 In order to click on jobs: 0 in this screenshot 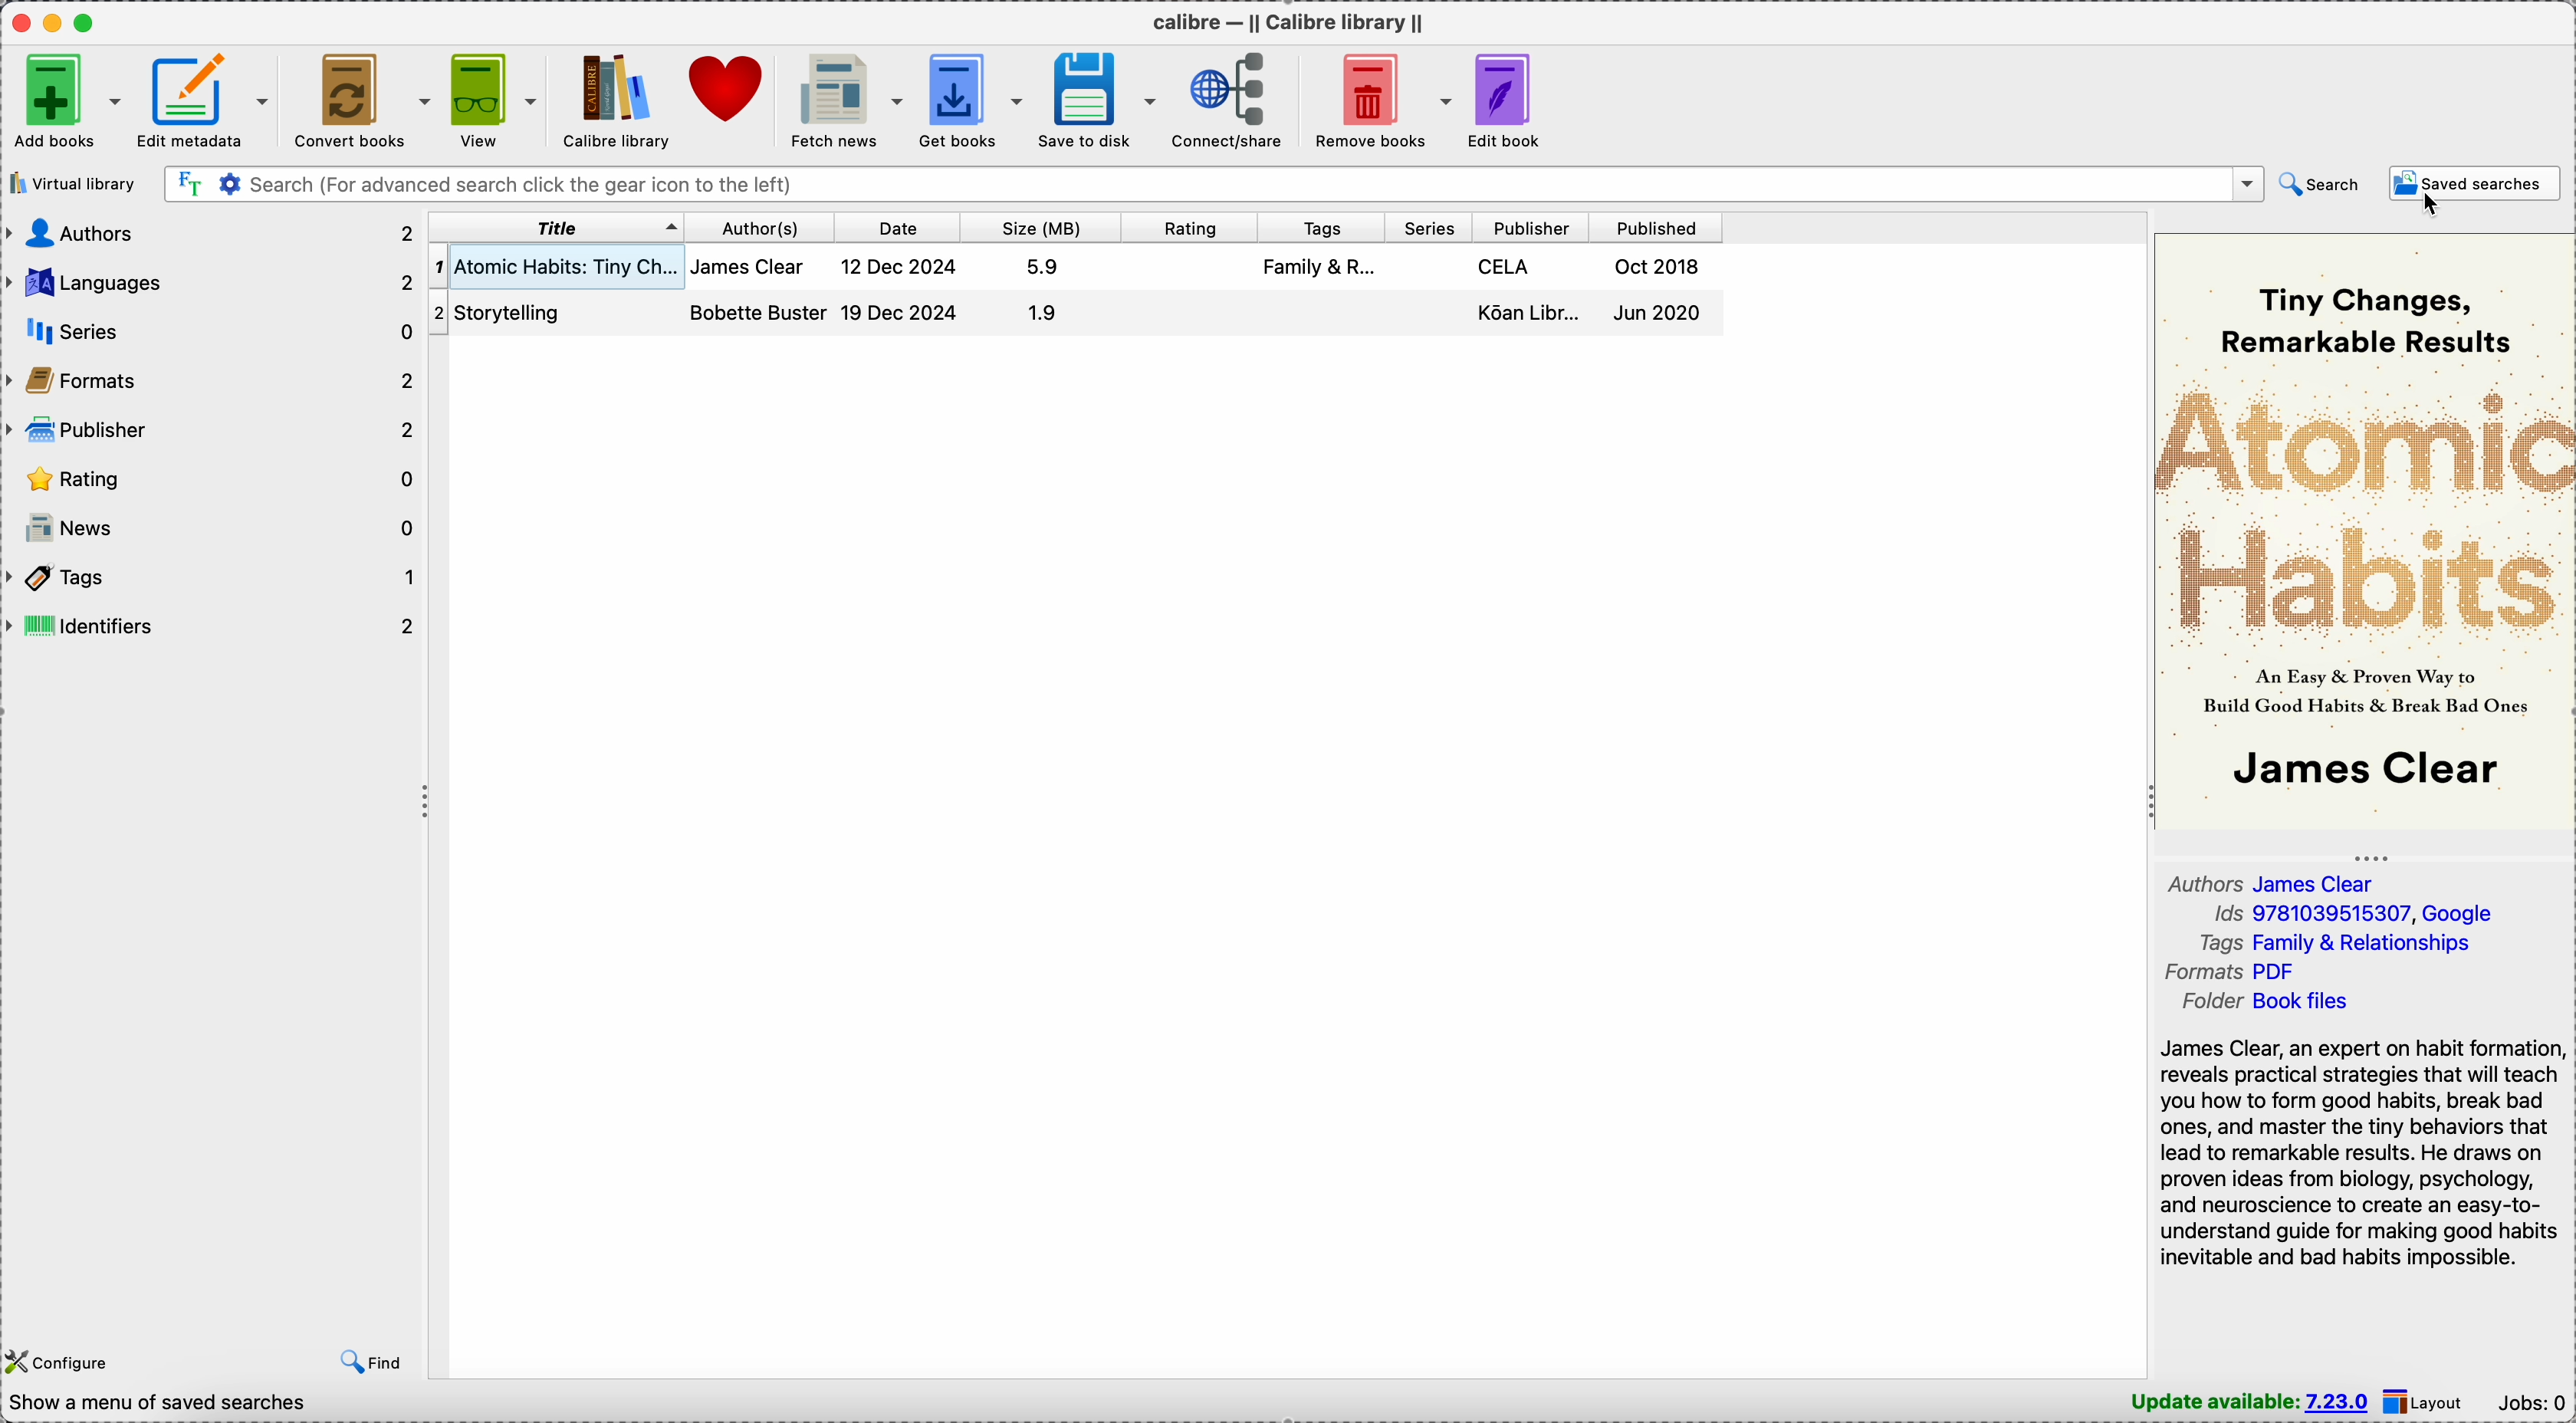, I will do `click(2534, 1405)`.